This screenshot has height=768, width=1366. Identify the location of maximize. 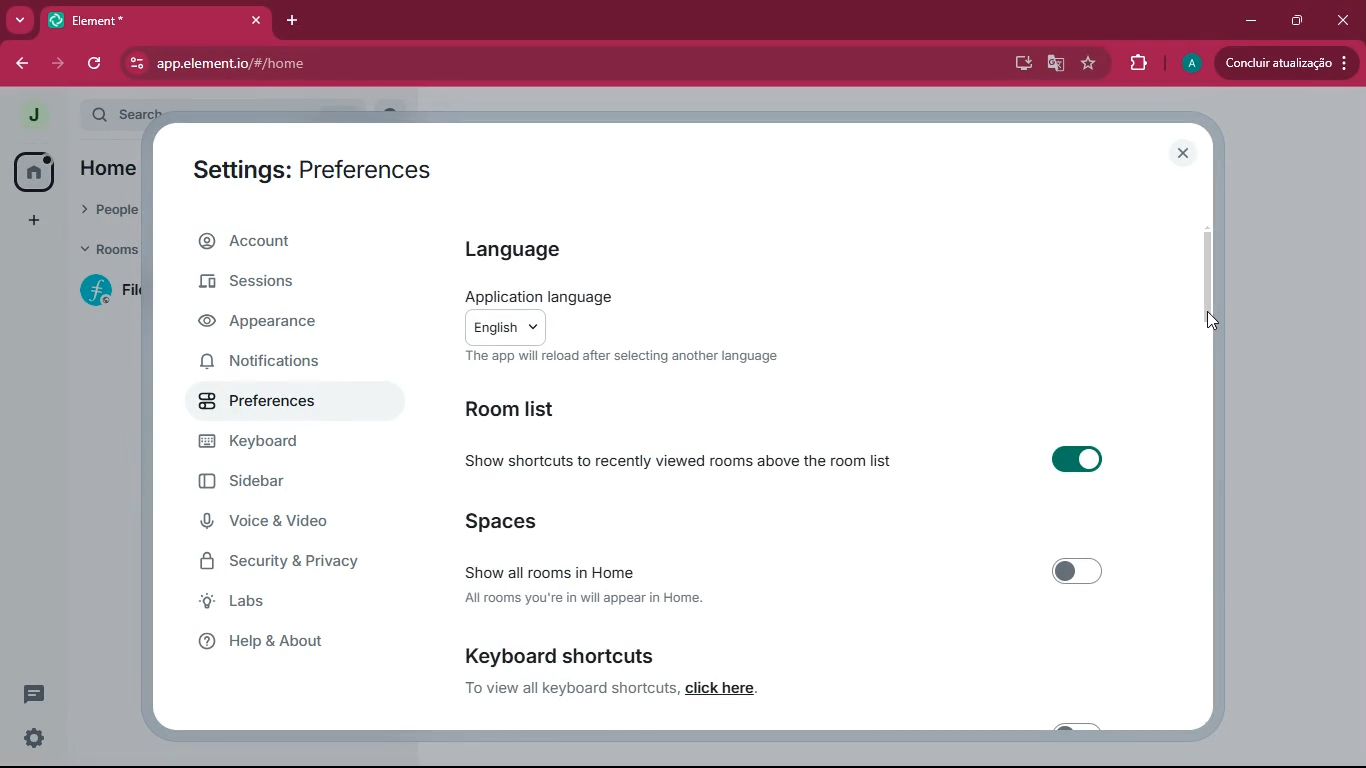
(1295, 20).